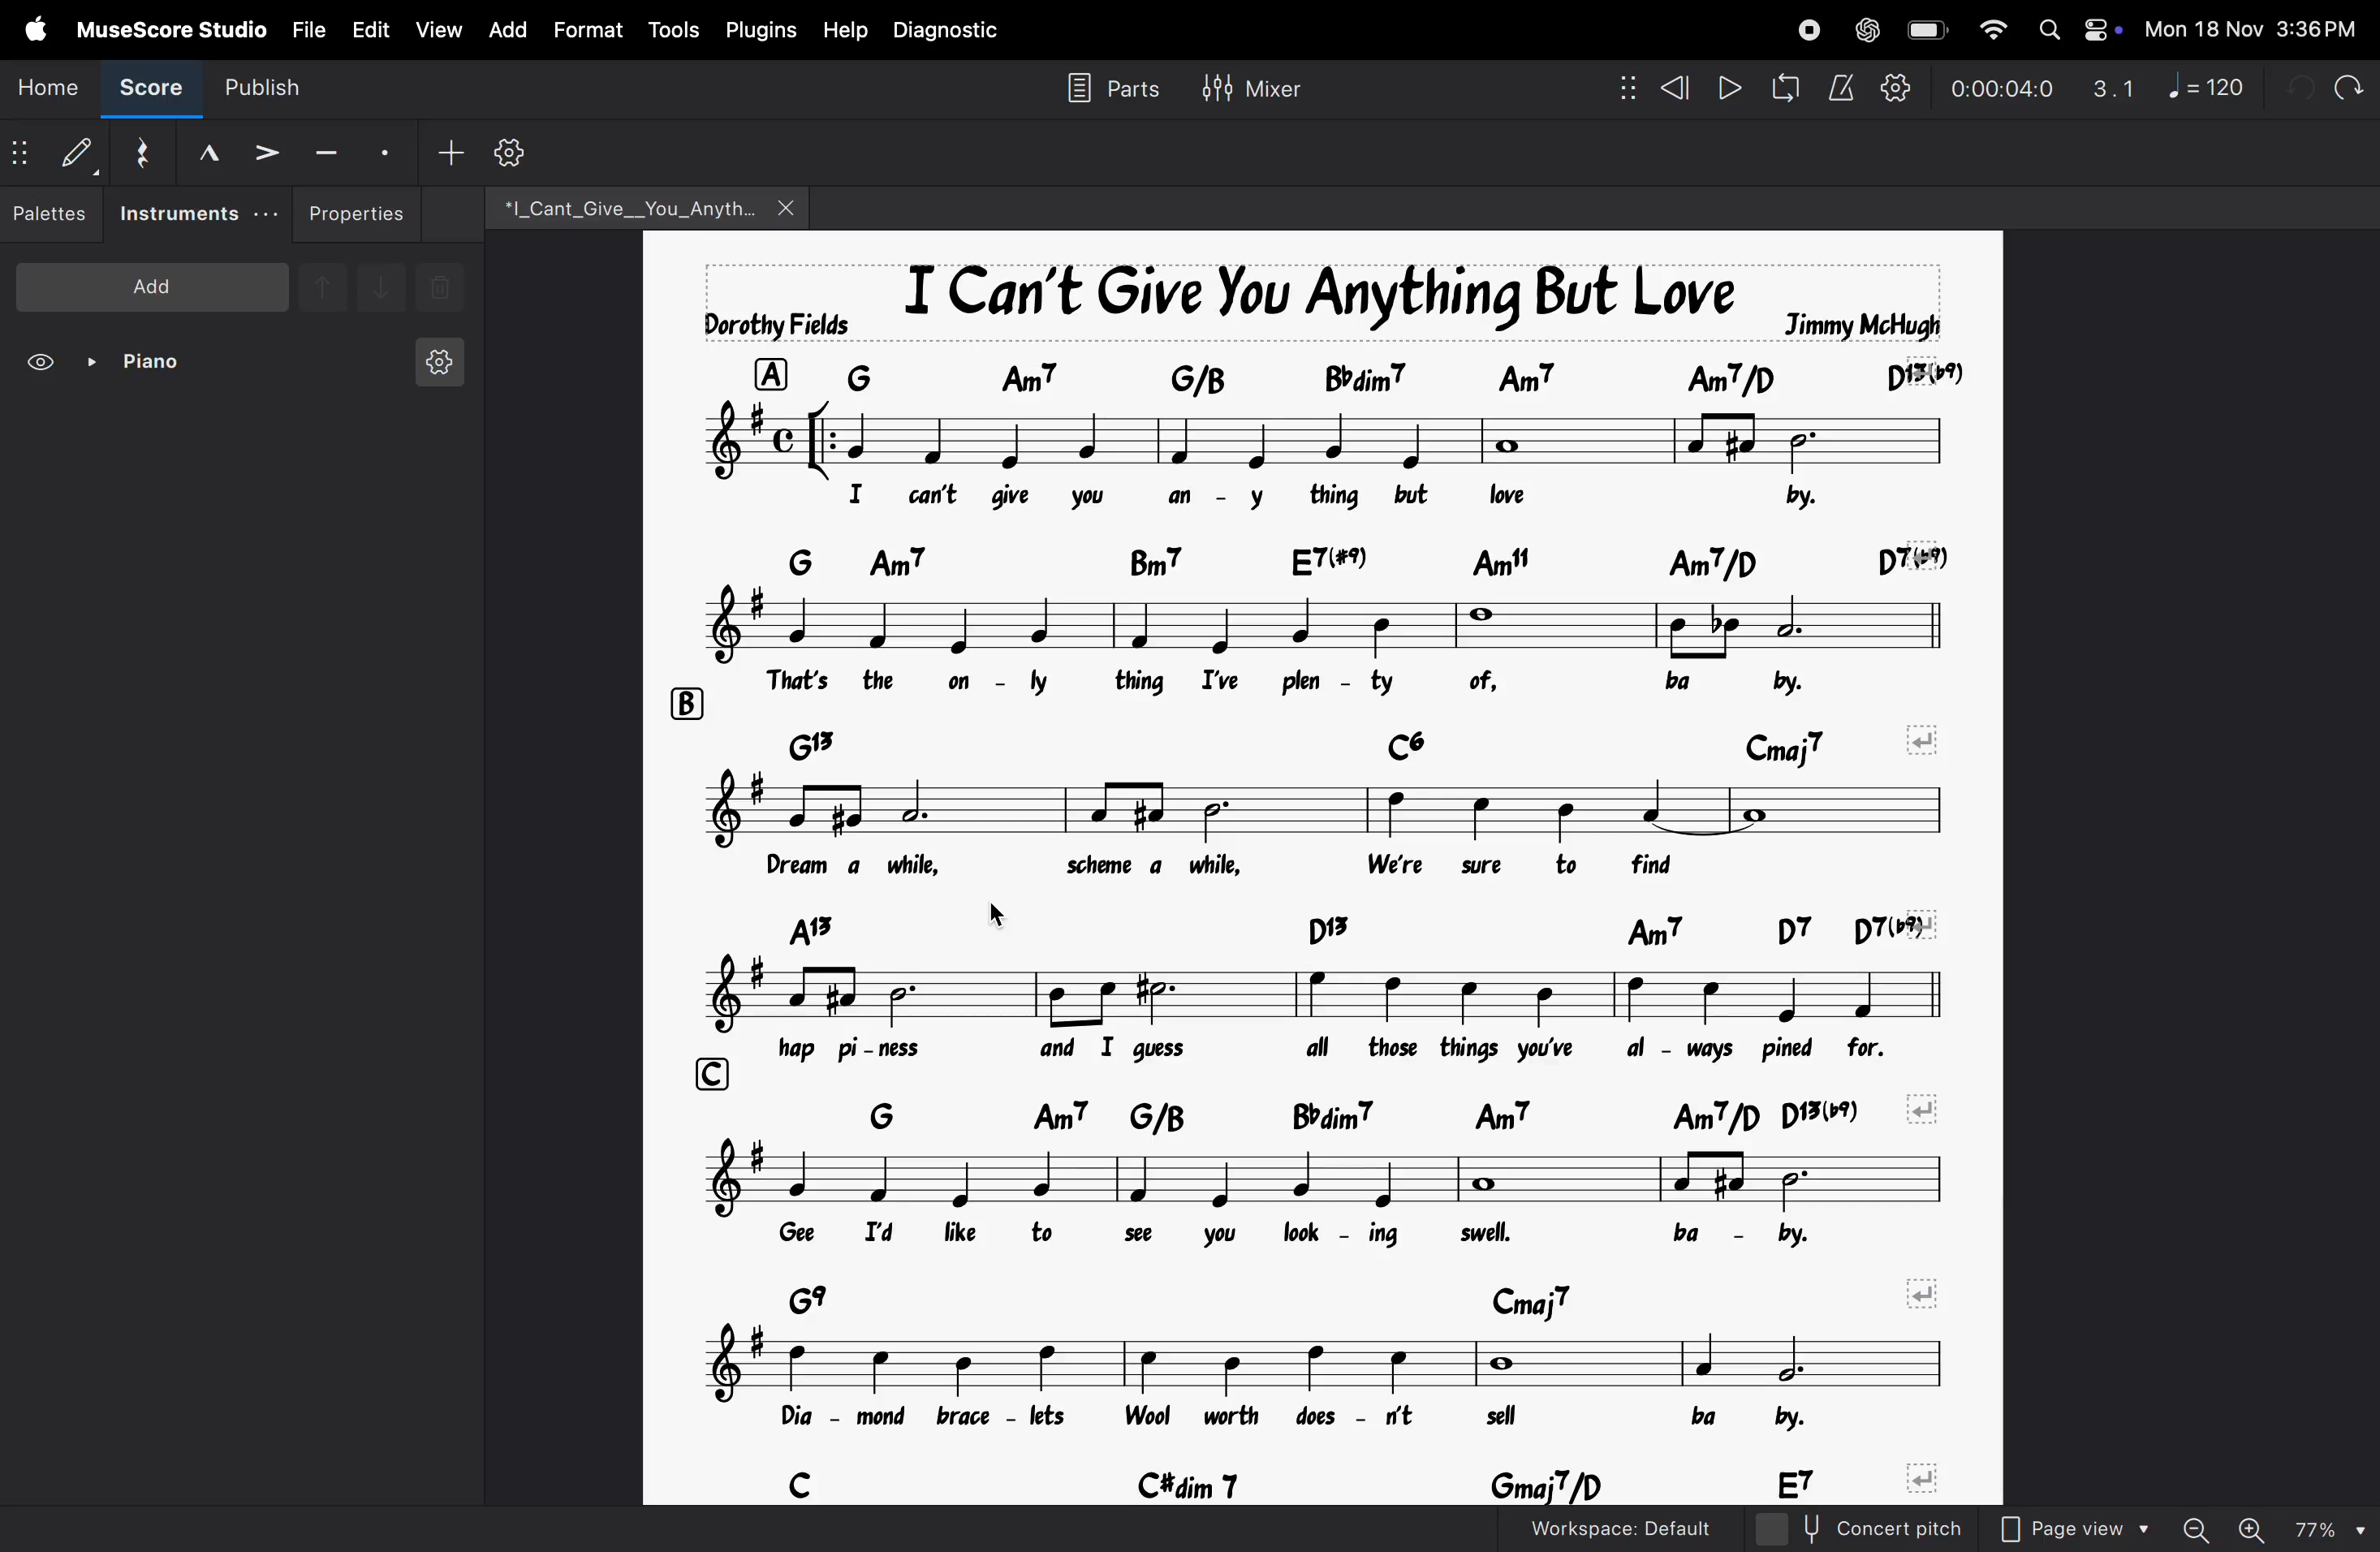  What do you see at coordinates (1321, 498) in the screenshot?
I see `lyrics` at bounding box center [1321, 498].